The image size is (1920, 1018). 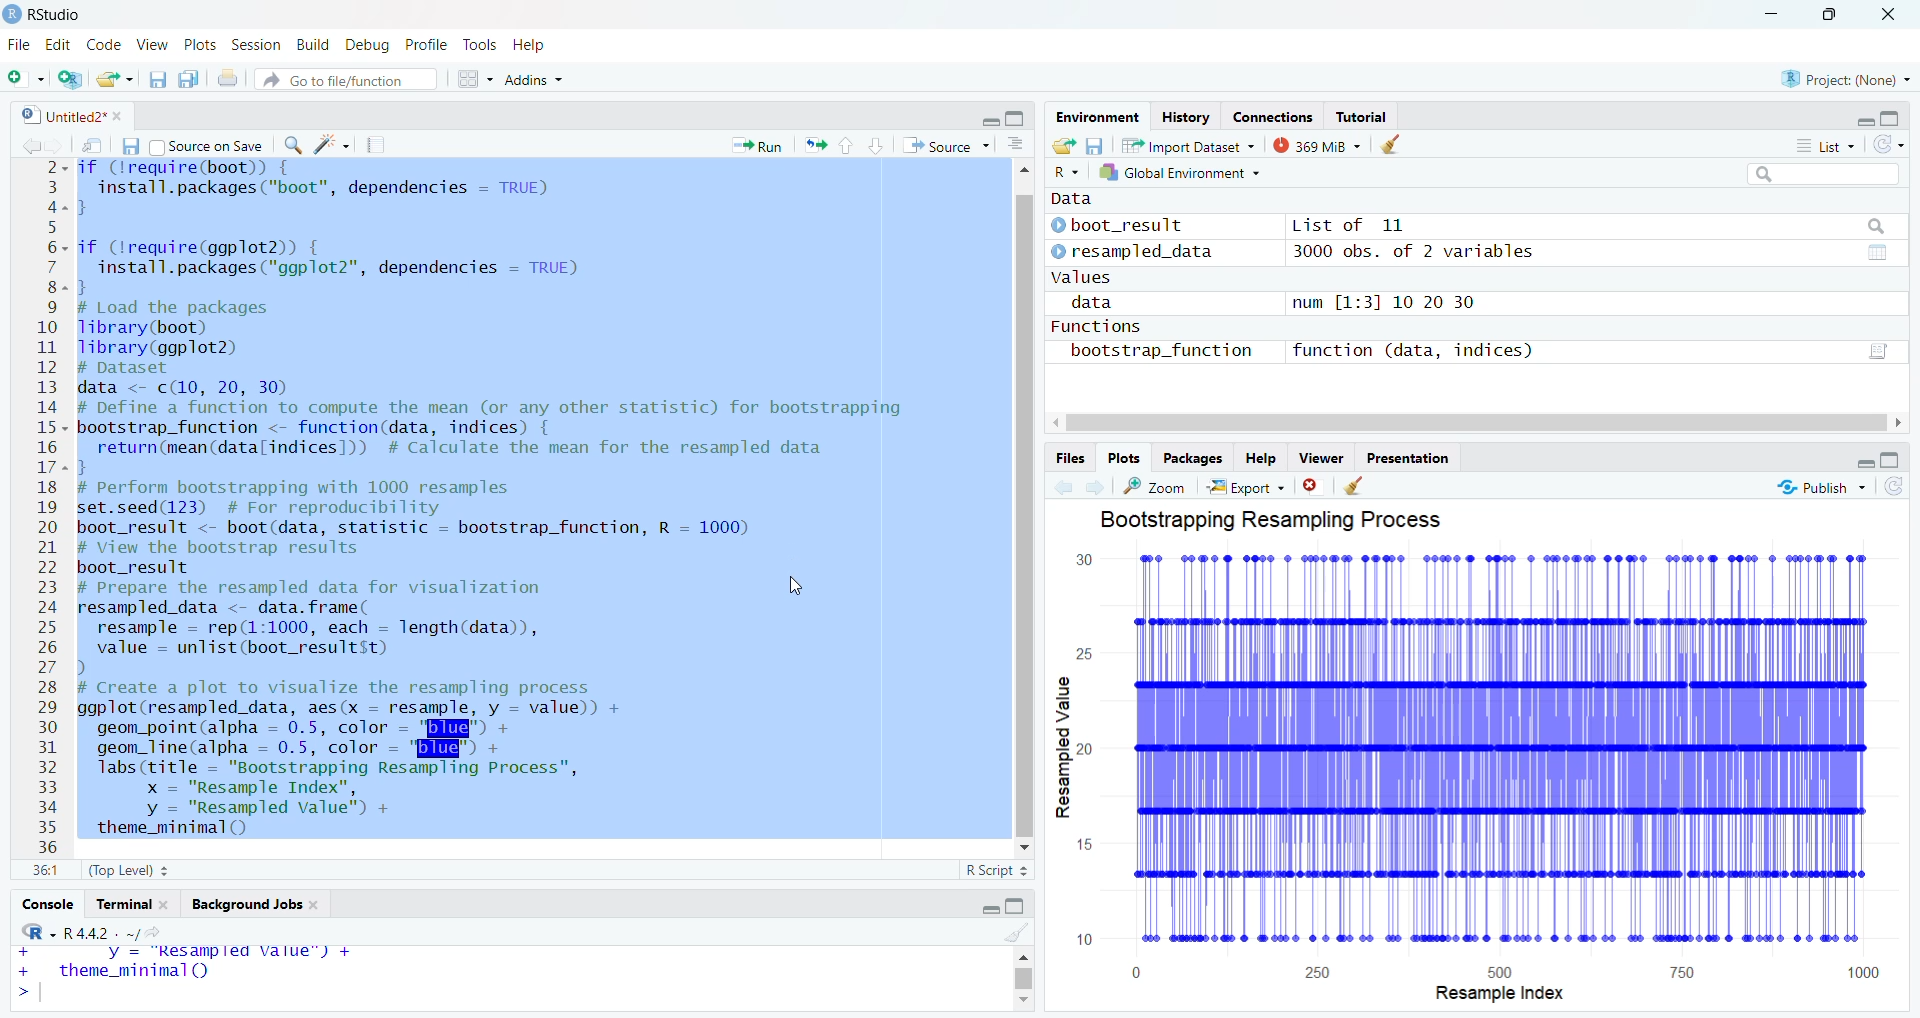 I want to click on  Help, so click(x=530, y=45).